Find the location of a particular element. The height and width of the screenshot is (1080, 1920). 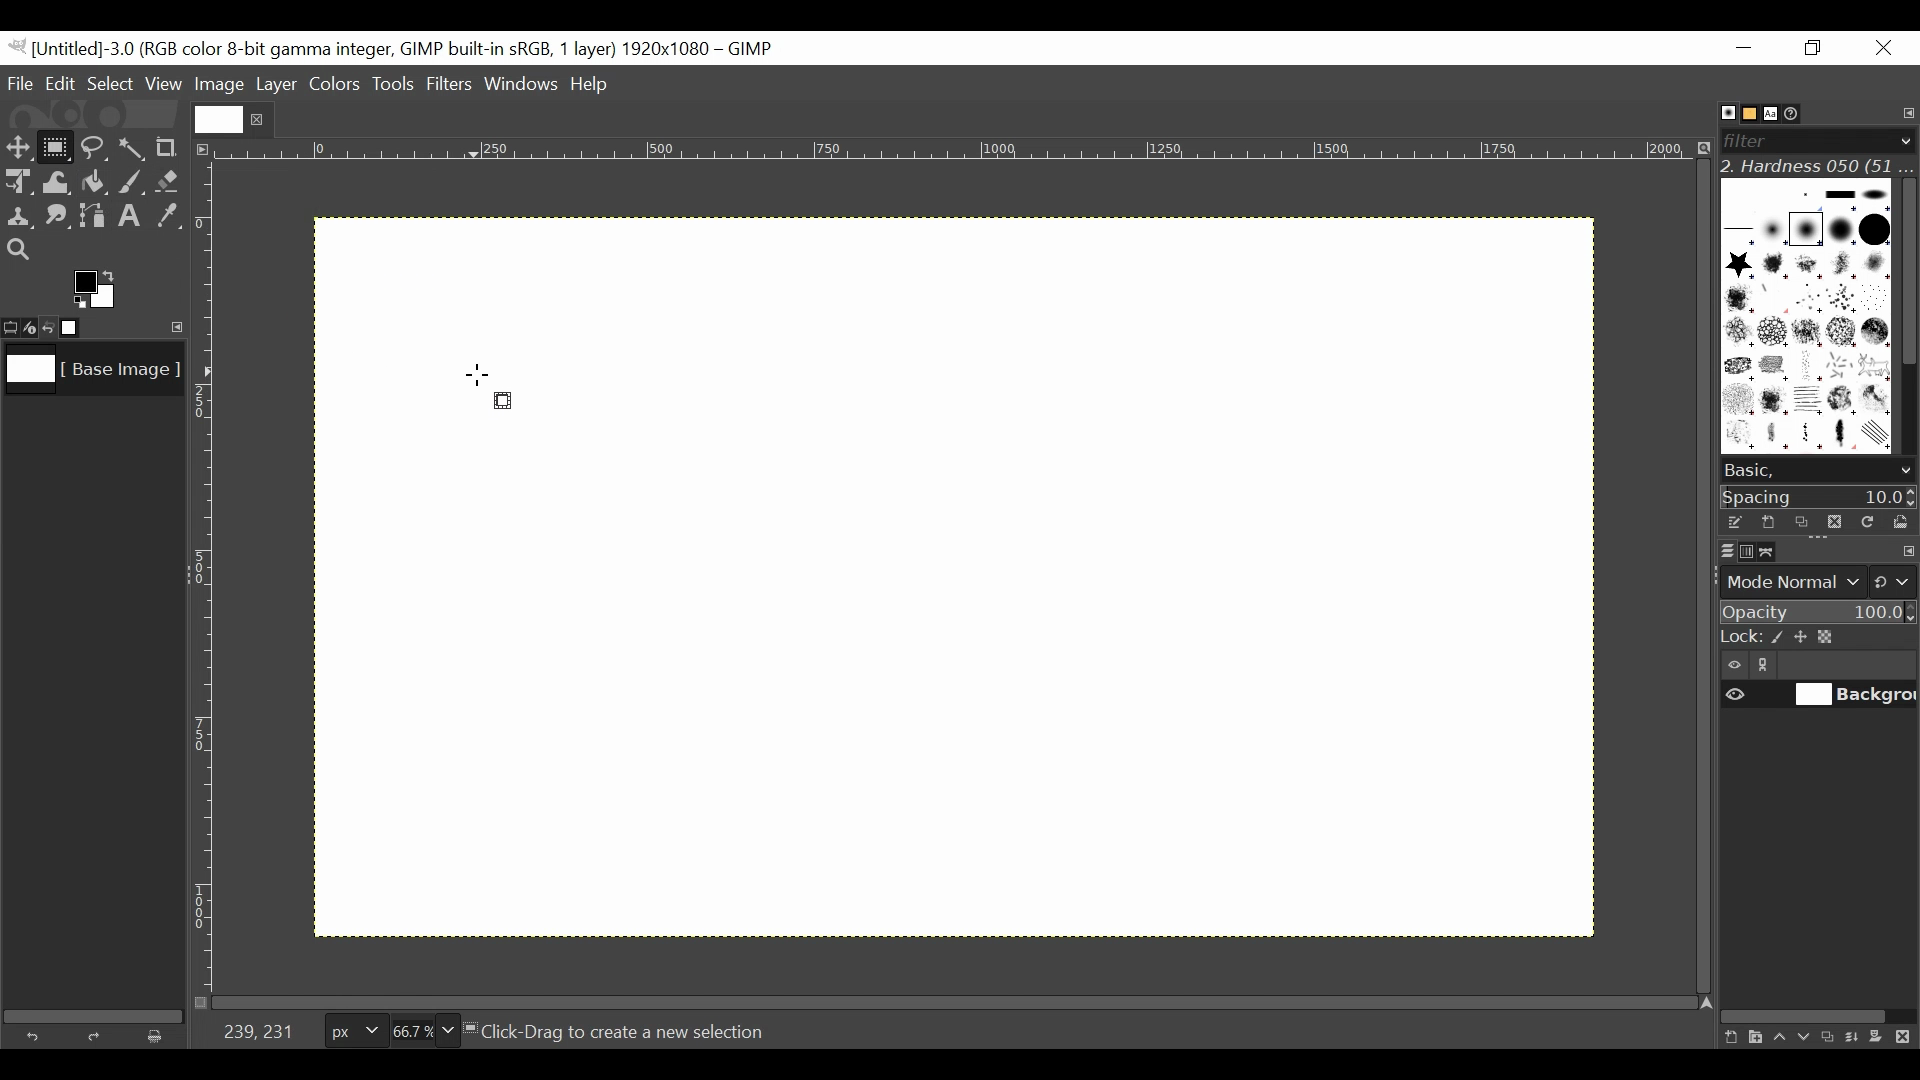

Configure this tab is located at coordinates (173, 326).